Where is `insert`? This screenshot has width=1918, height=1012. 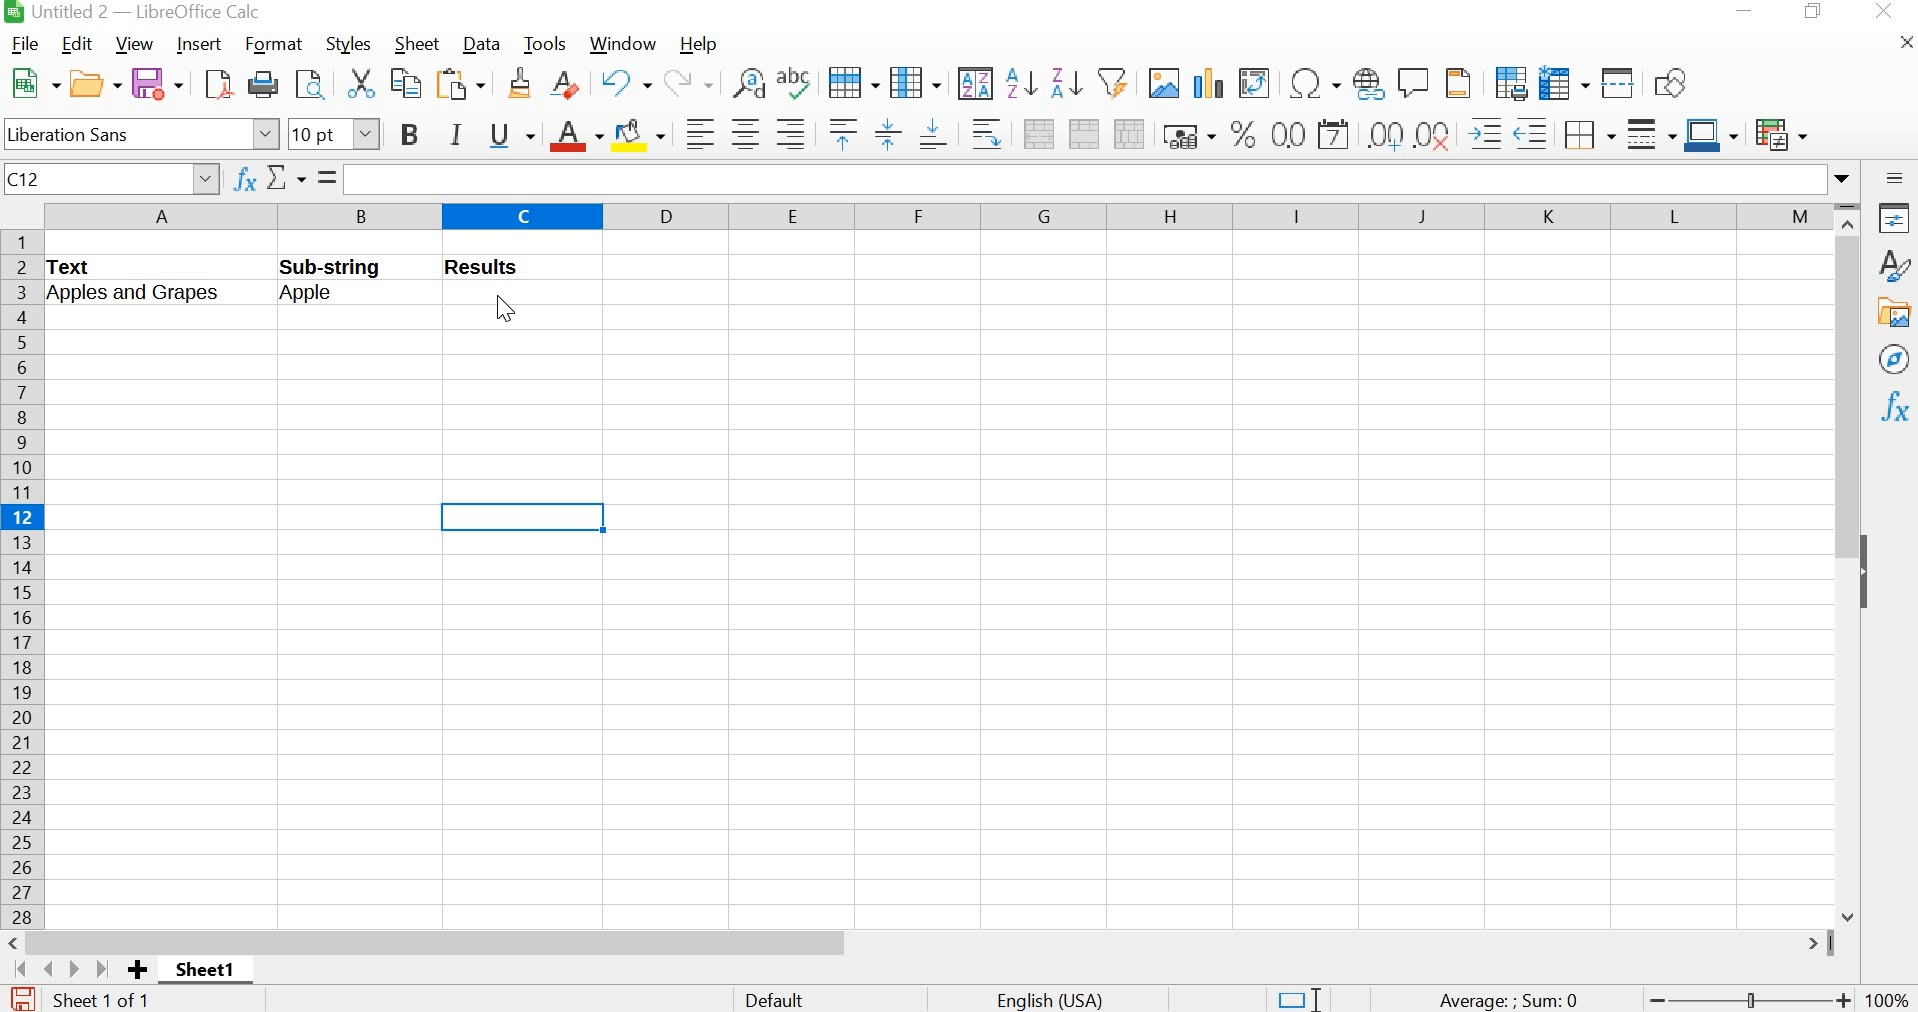
insert is located at coordinates (201, 44).